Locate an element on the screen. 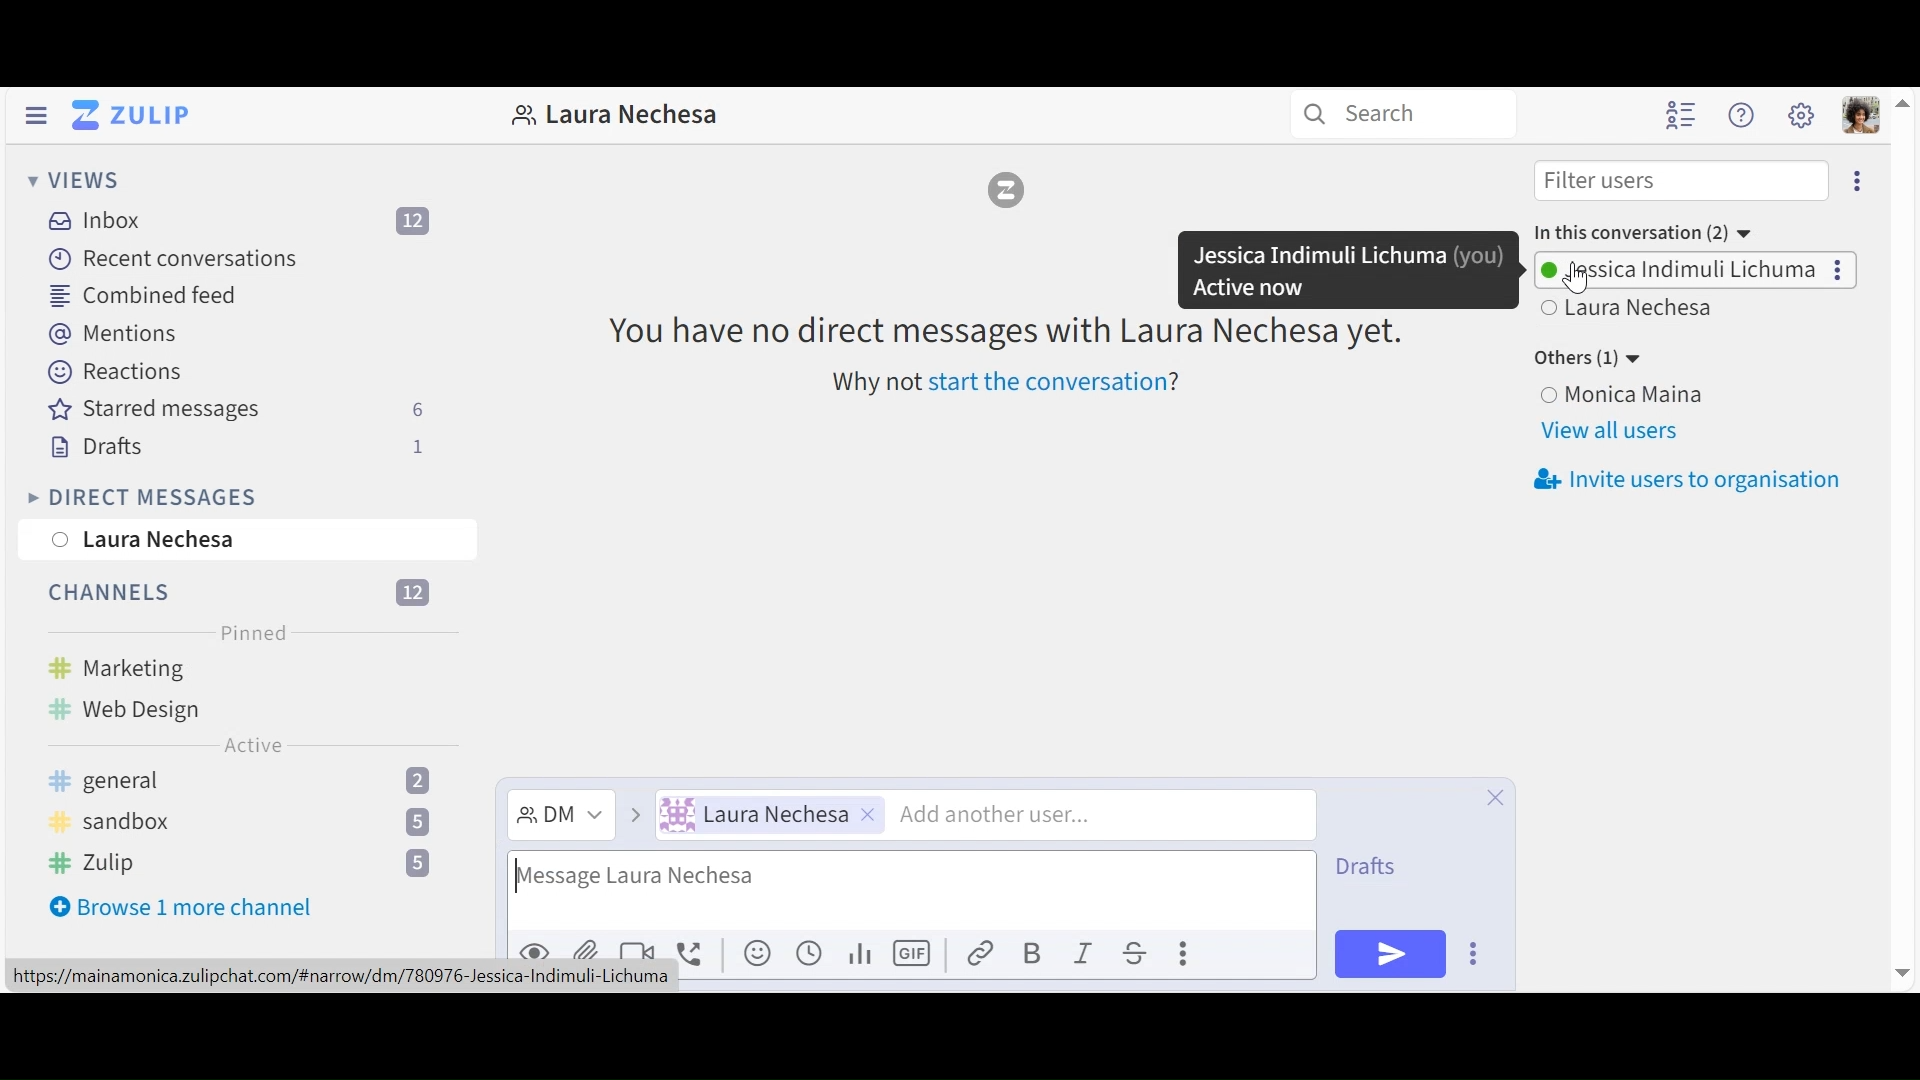 Image resolution: width=1920 pixels, height=1080 pixels. Add GIF is located at coordinates (913, 952).